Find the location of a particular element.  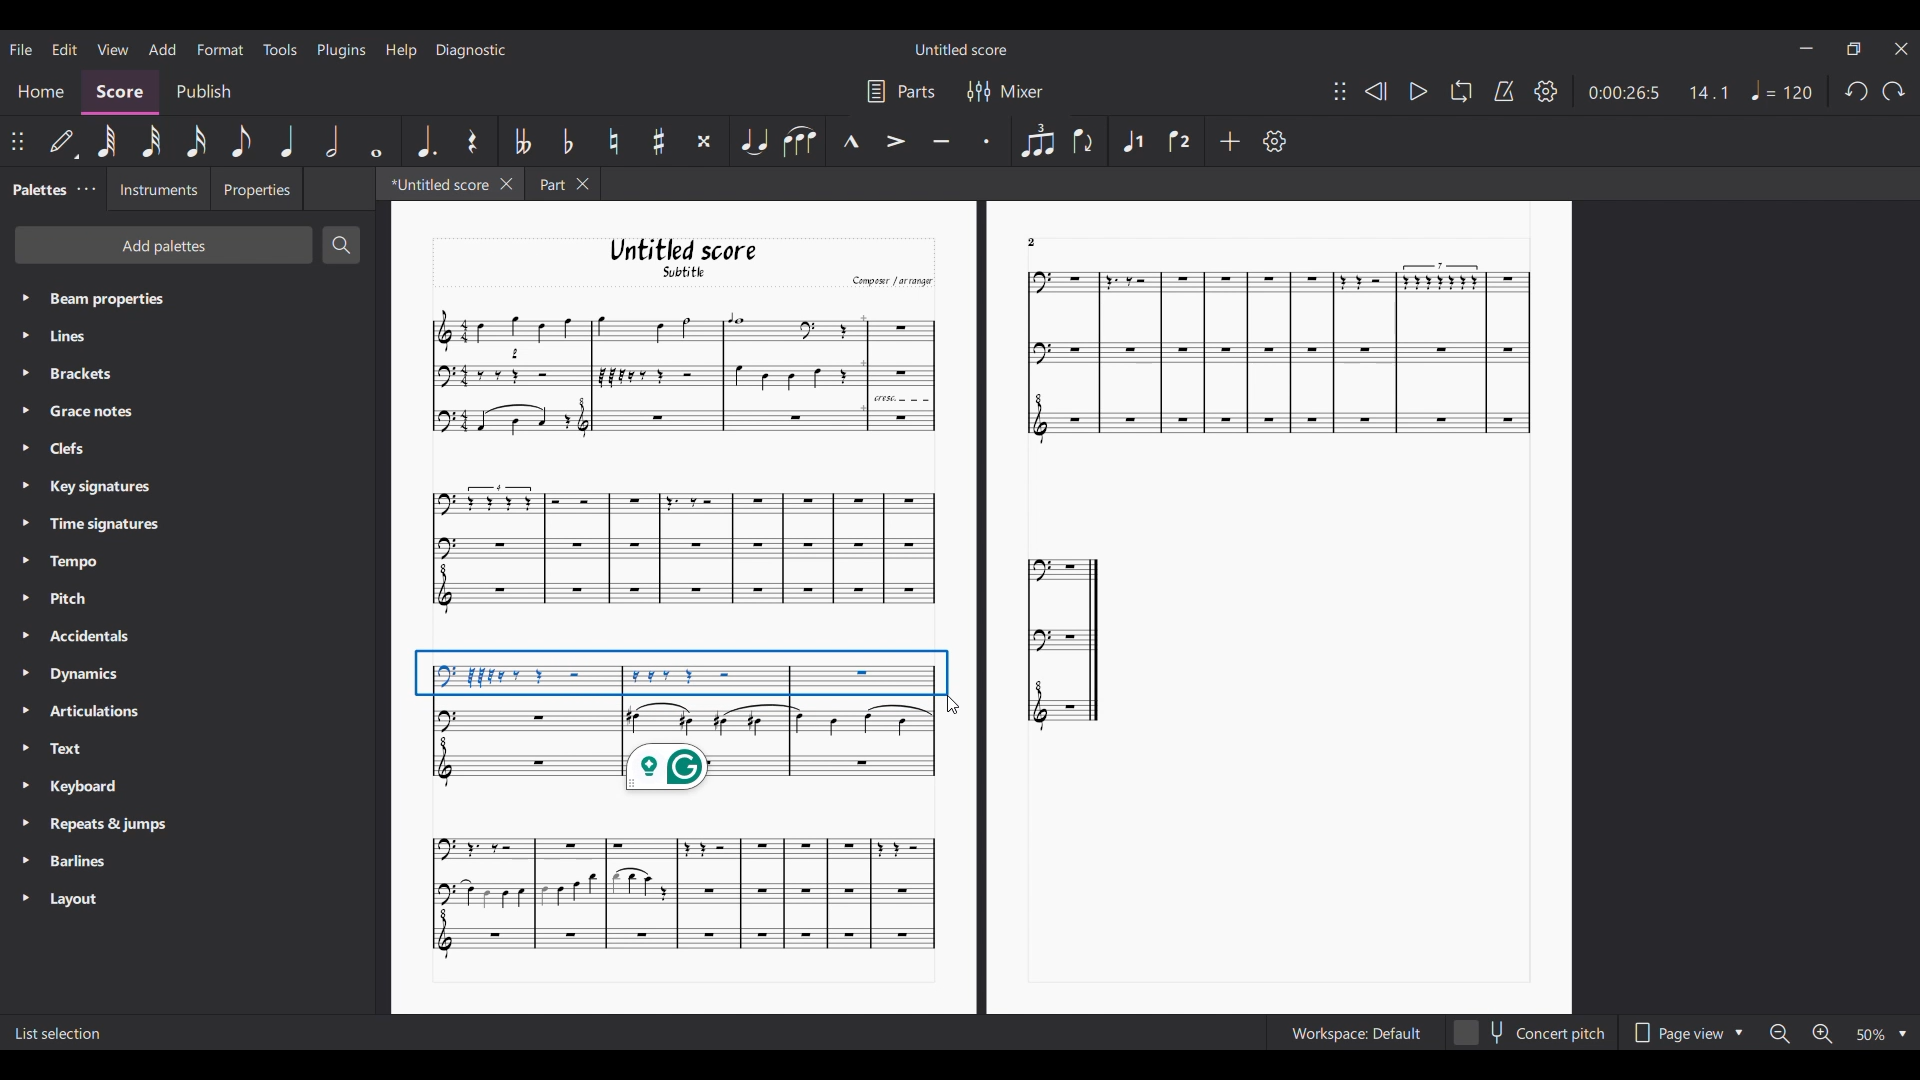

Graph is located at coordinates (682, 690).